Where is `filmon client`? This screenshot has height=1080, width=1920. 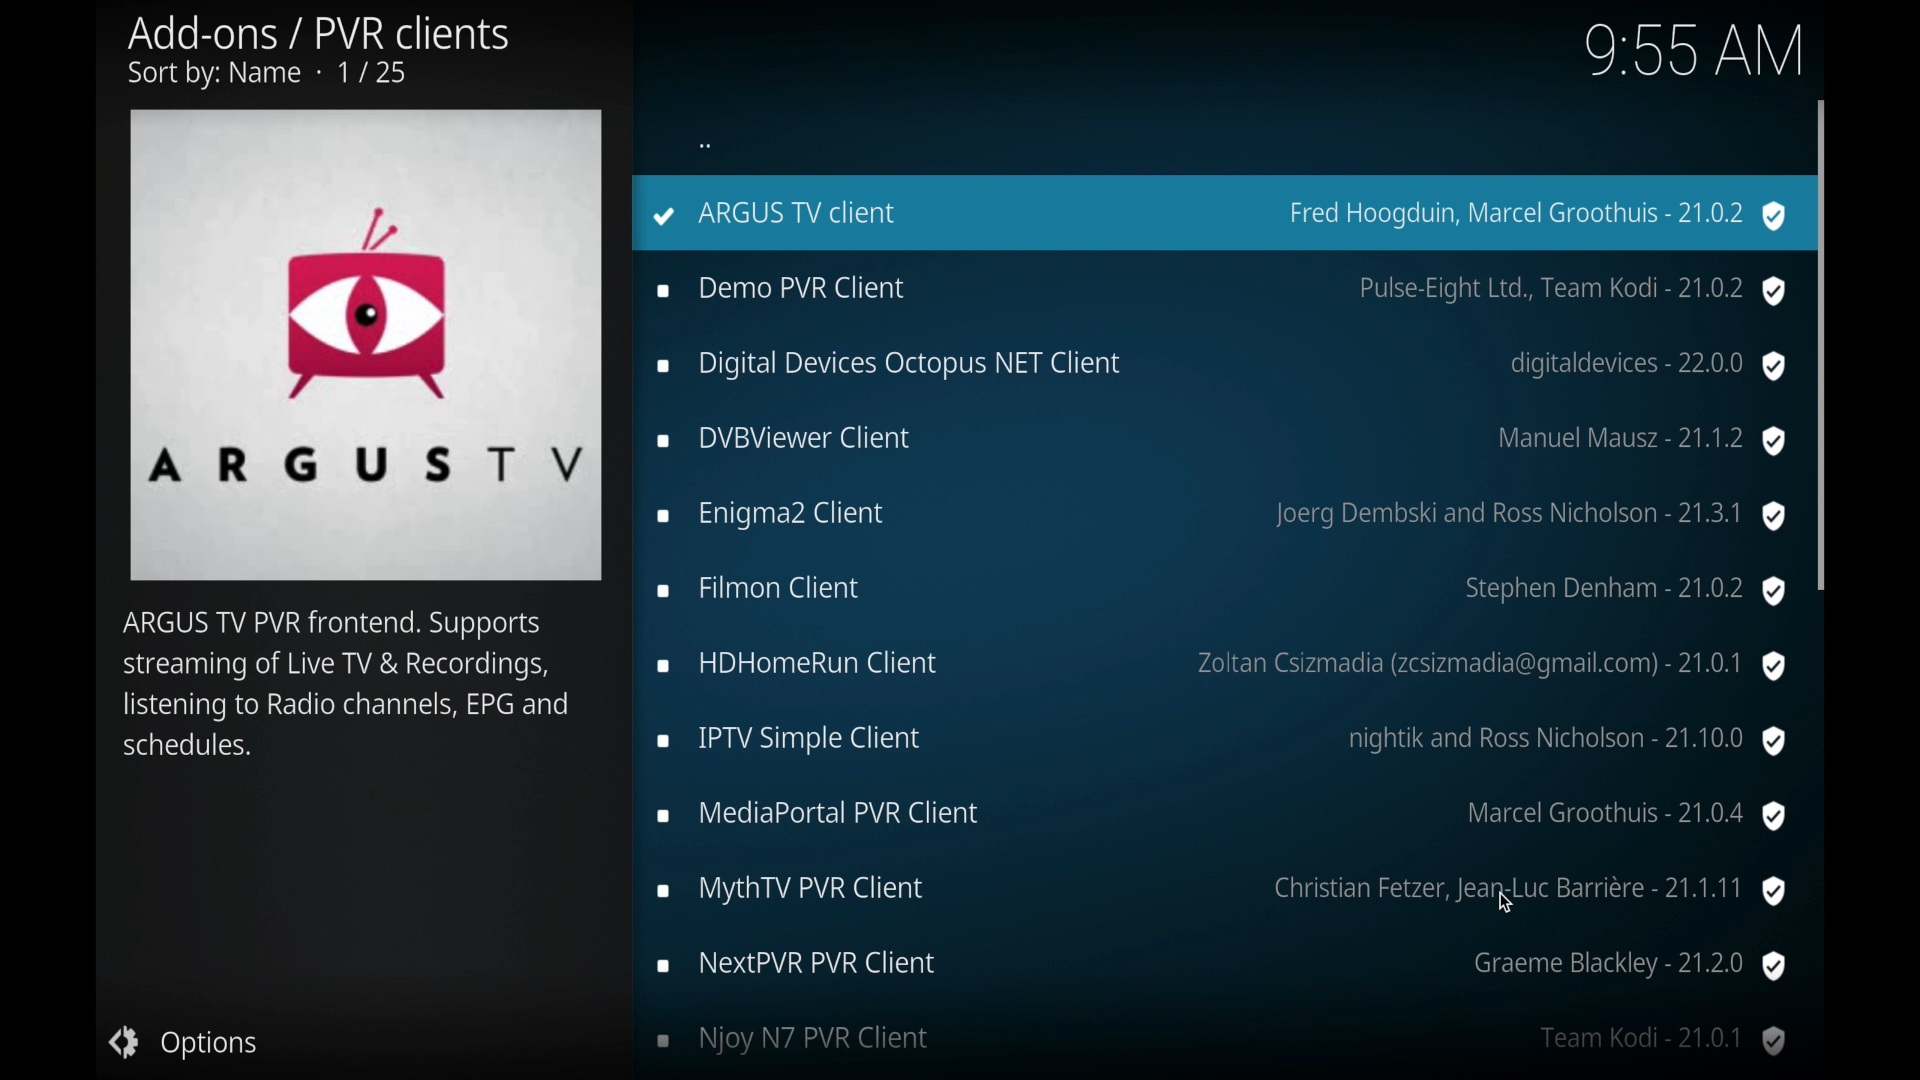 filmon client is located at coordinates (1220, 593).